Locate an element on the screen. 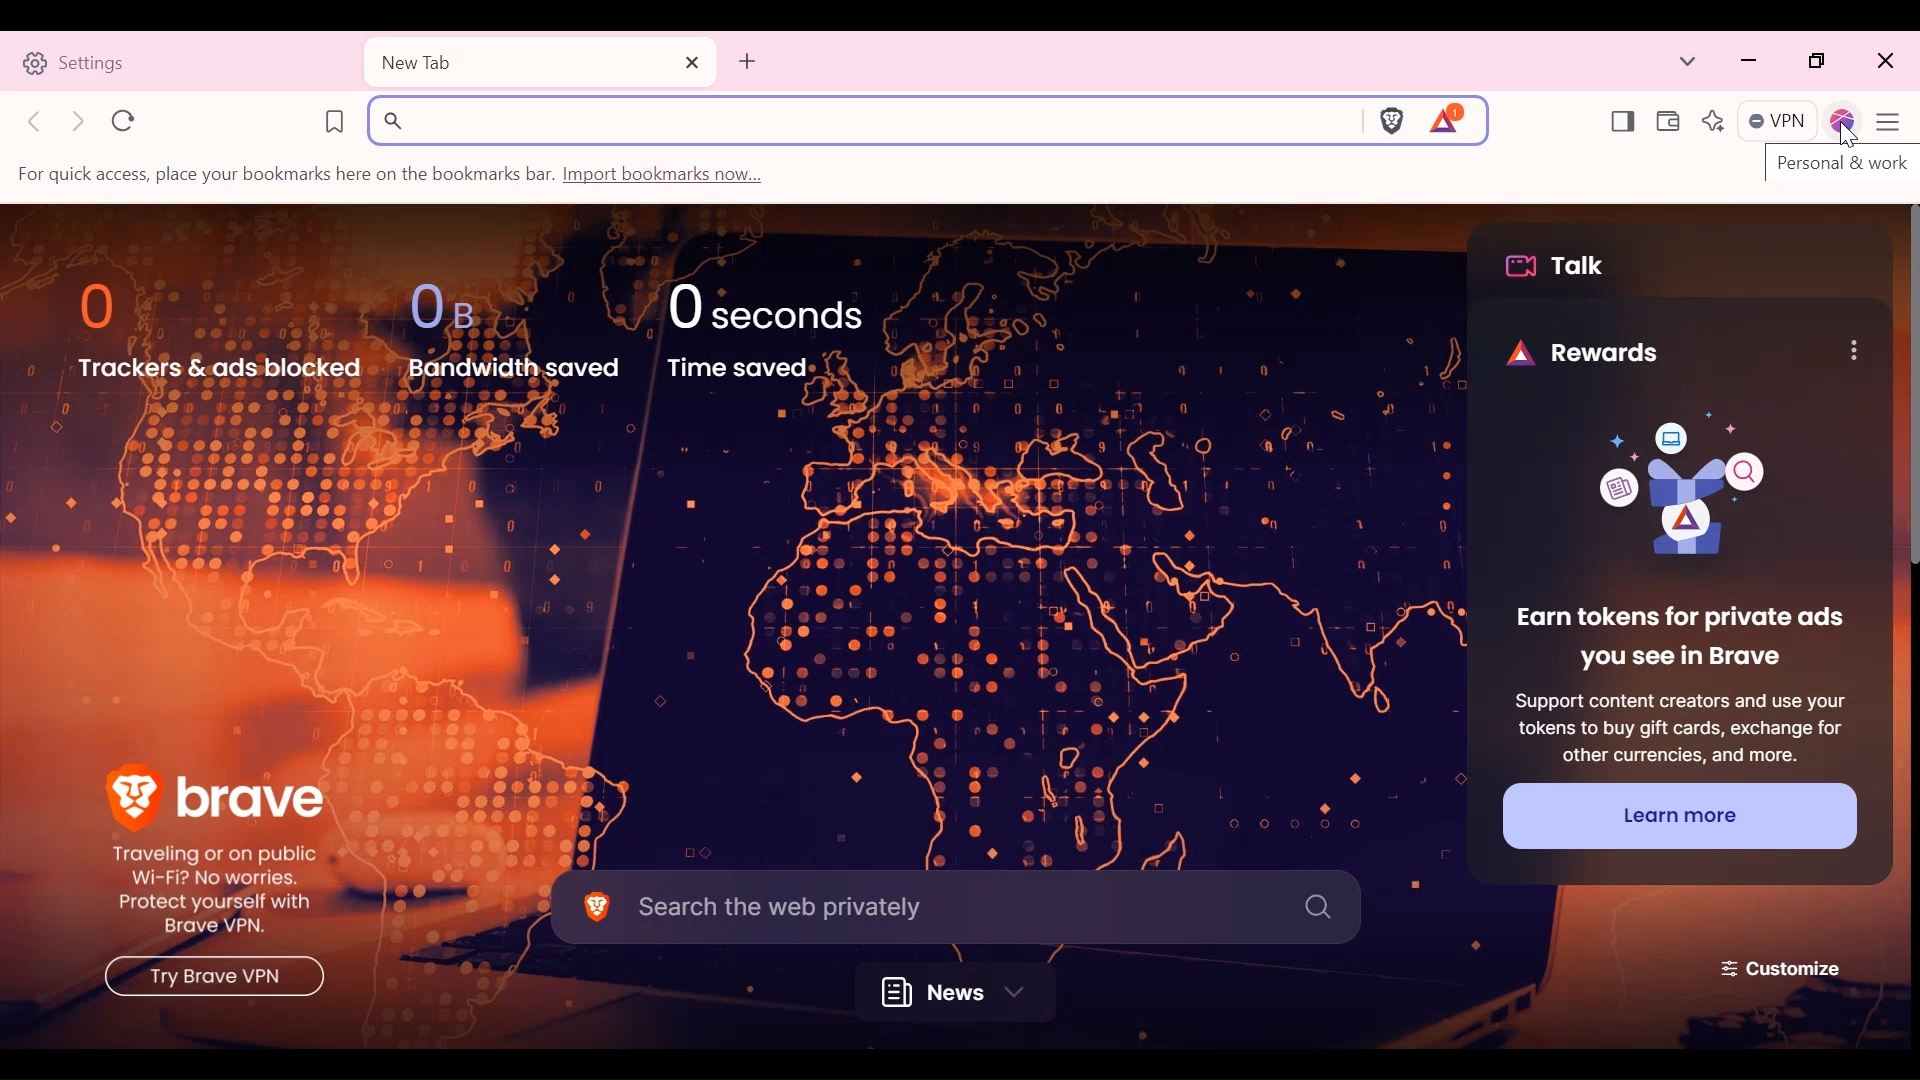 This screenshot has width=1920, height=1080. Minimize is located at coordinates (1750, 62).